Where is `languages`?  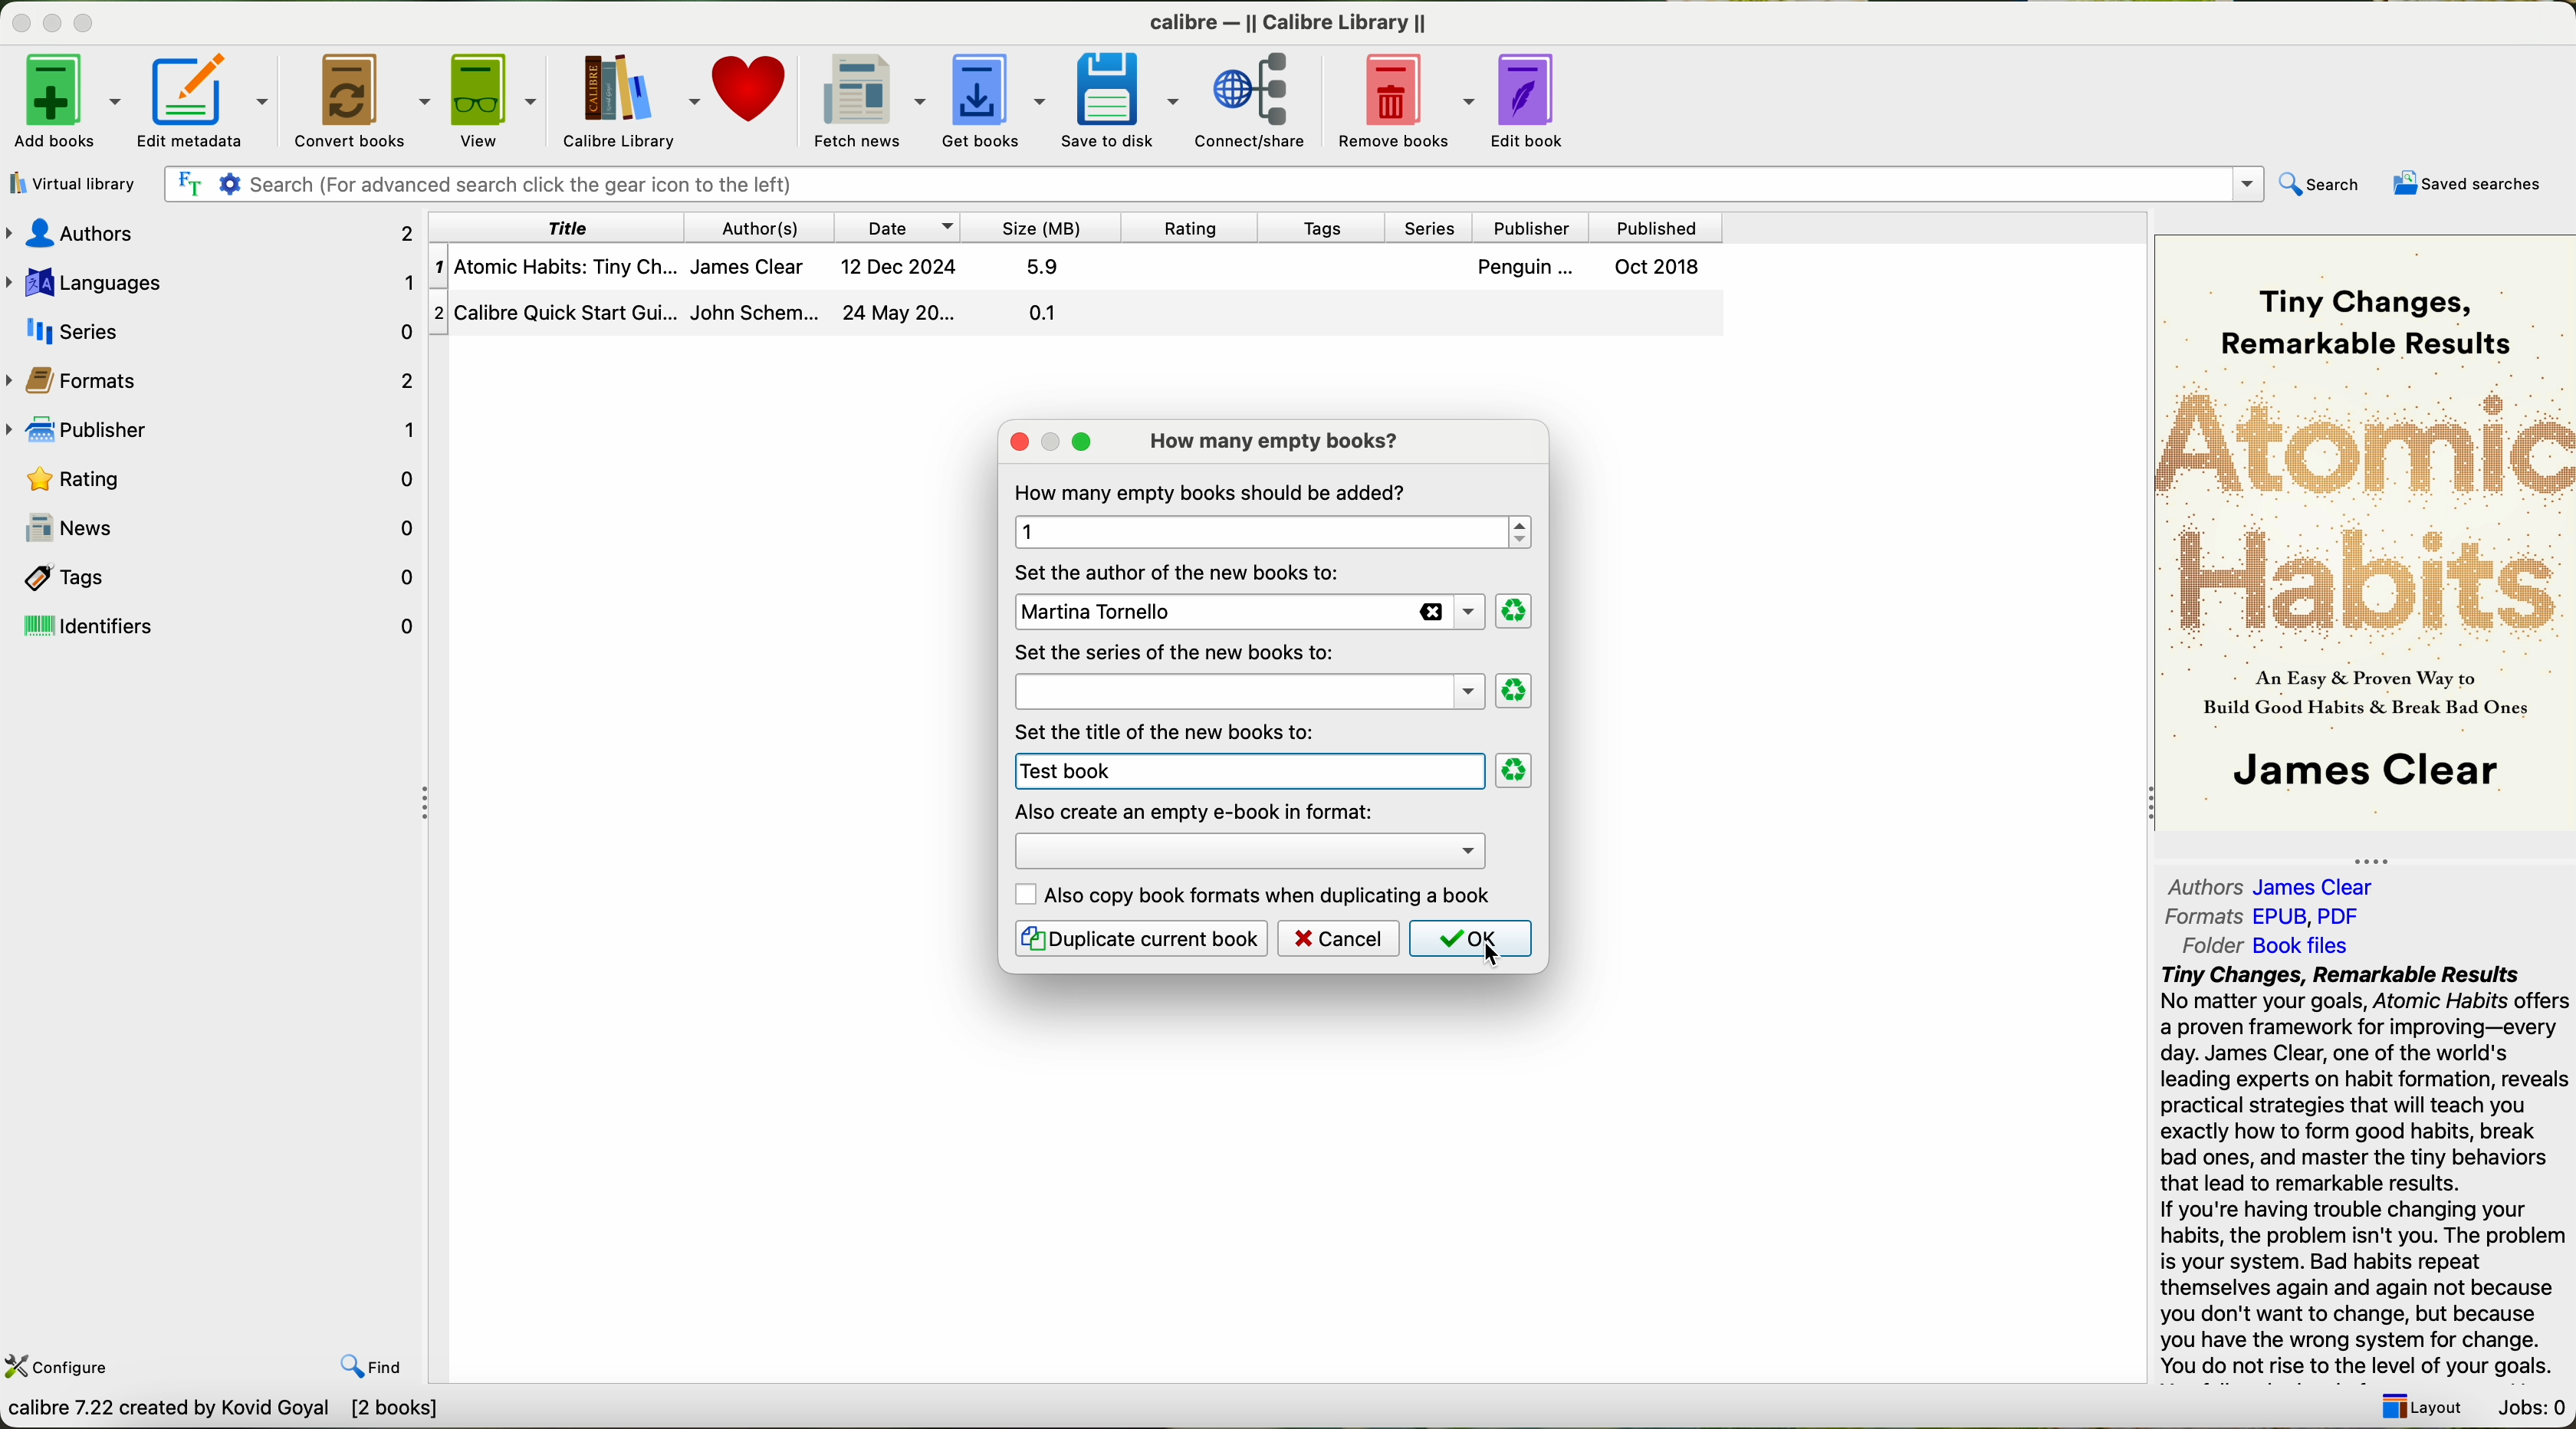
languages is located at coordinates (213, 280).